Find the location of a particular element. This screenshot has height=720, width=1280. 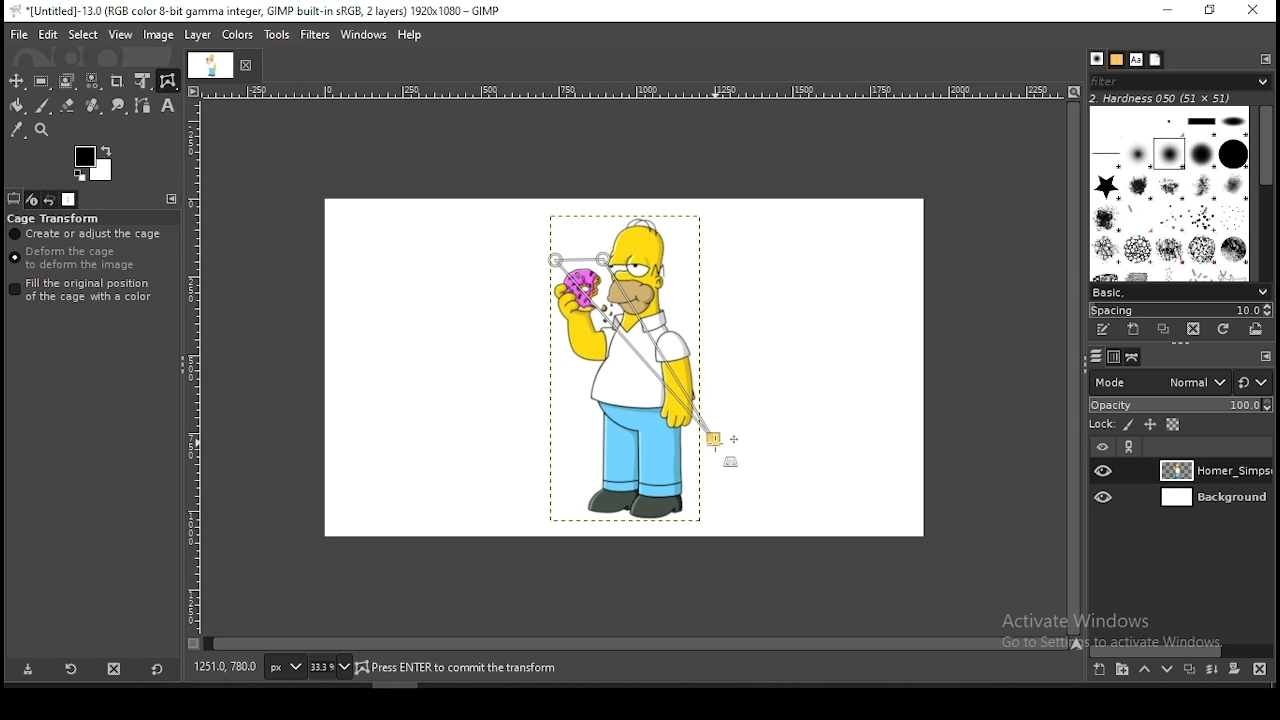

images is located at coordinates (70, 200).